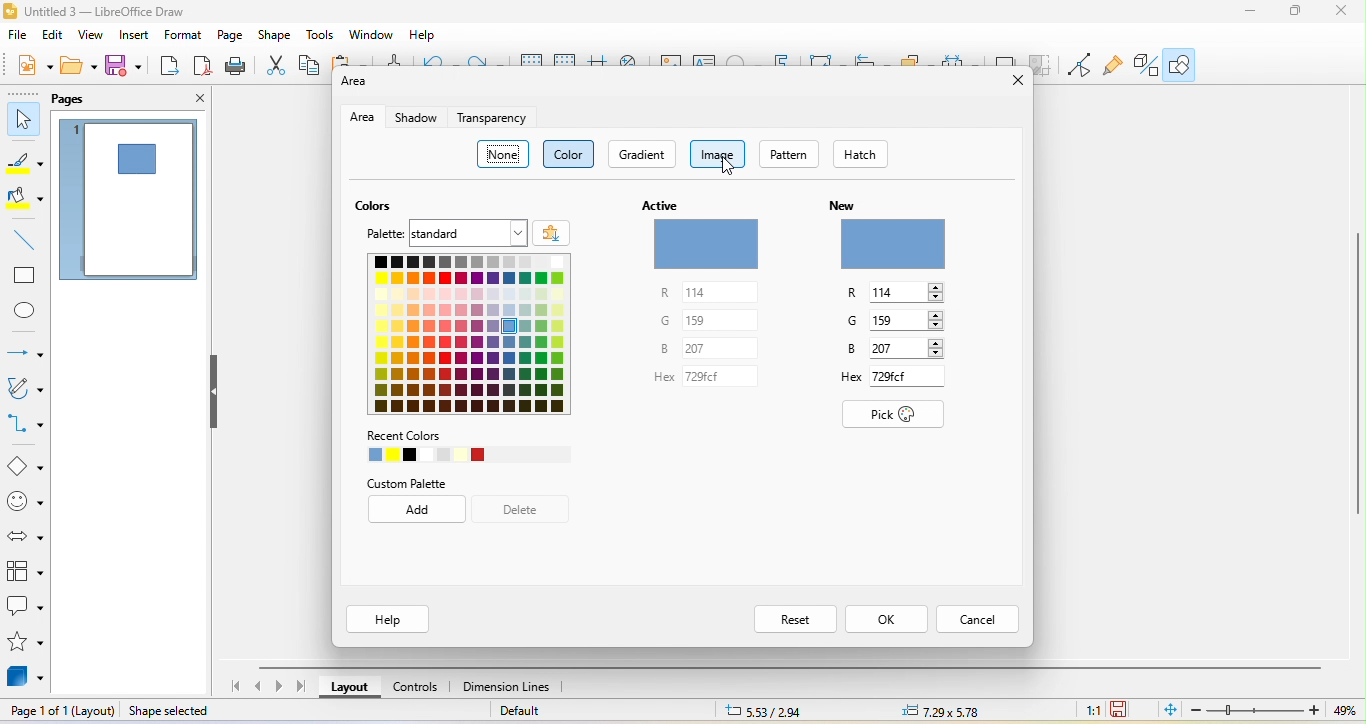 This screenshot has height=724, width=1366. I want to click on close, so click(1346, 15).